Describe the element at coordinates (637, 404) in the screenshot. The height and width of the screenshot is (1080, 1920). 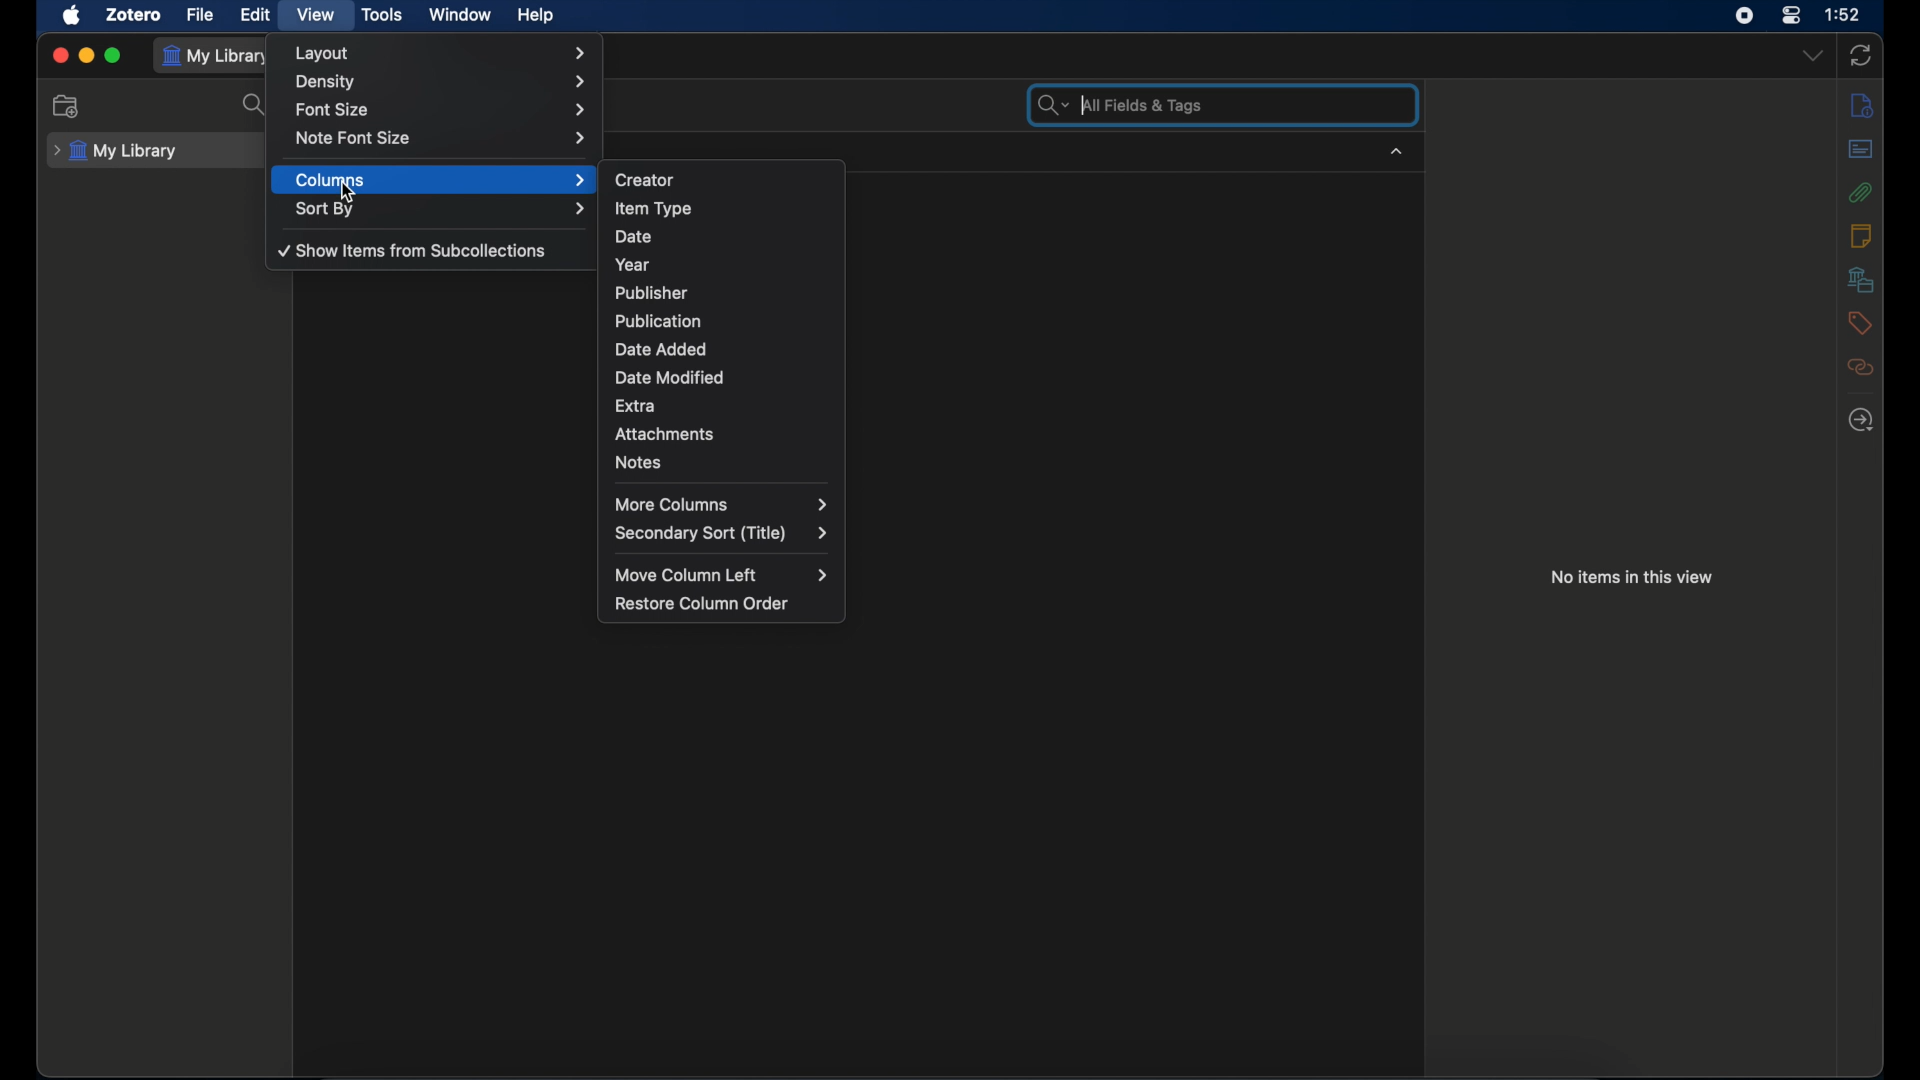
I see `extra` at that location.